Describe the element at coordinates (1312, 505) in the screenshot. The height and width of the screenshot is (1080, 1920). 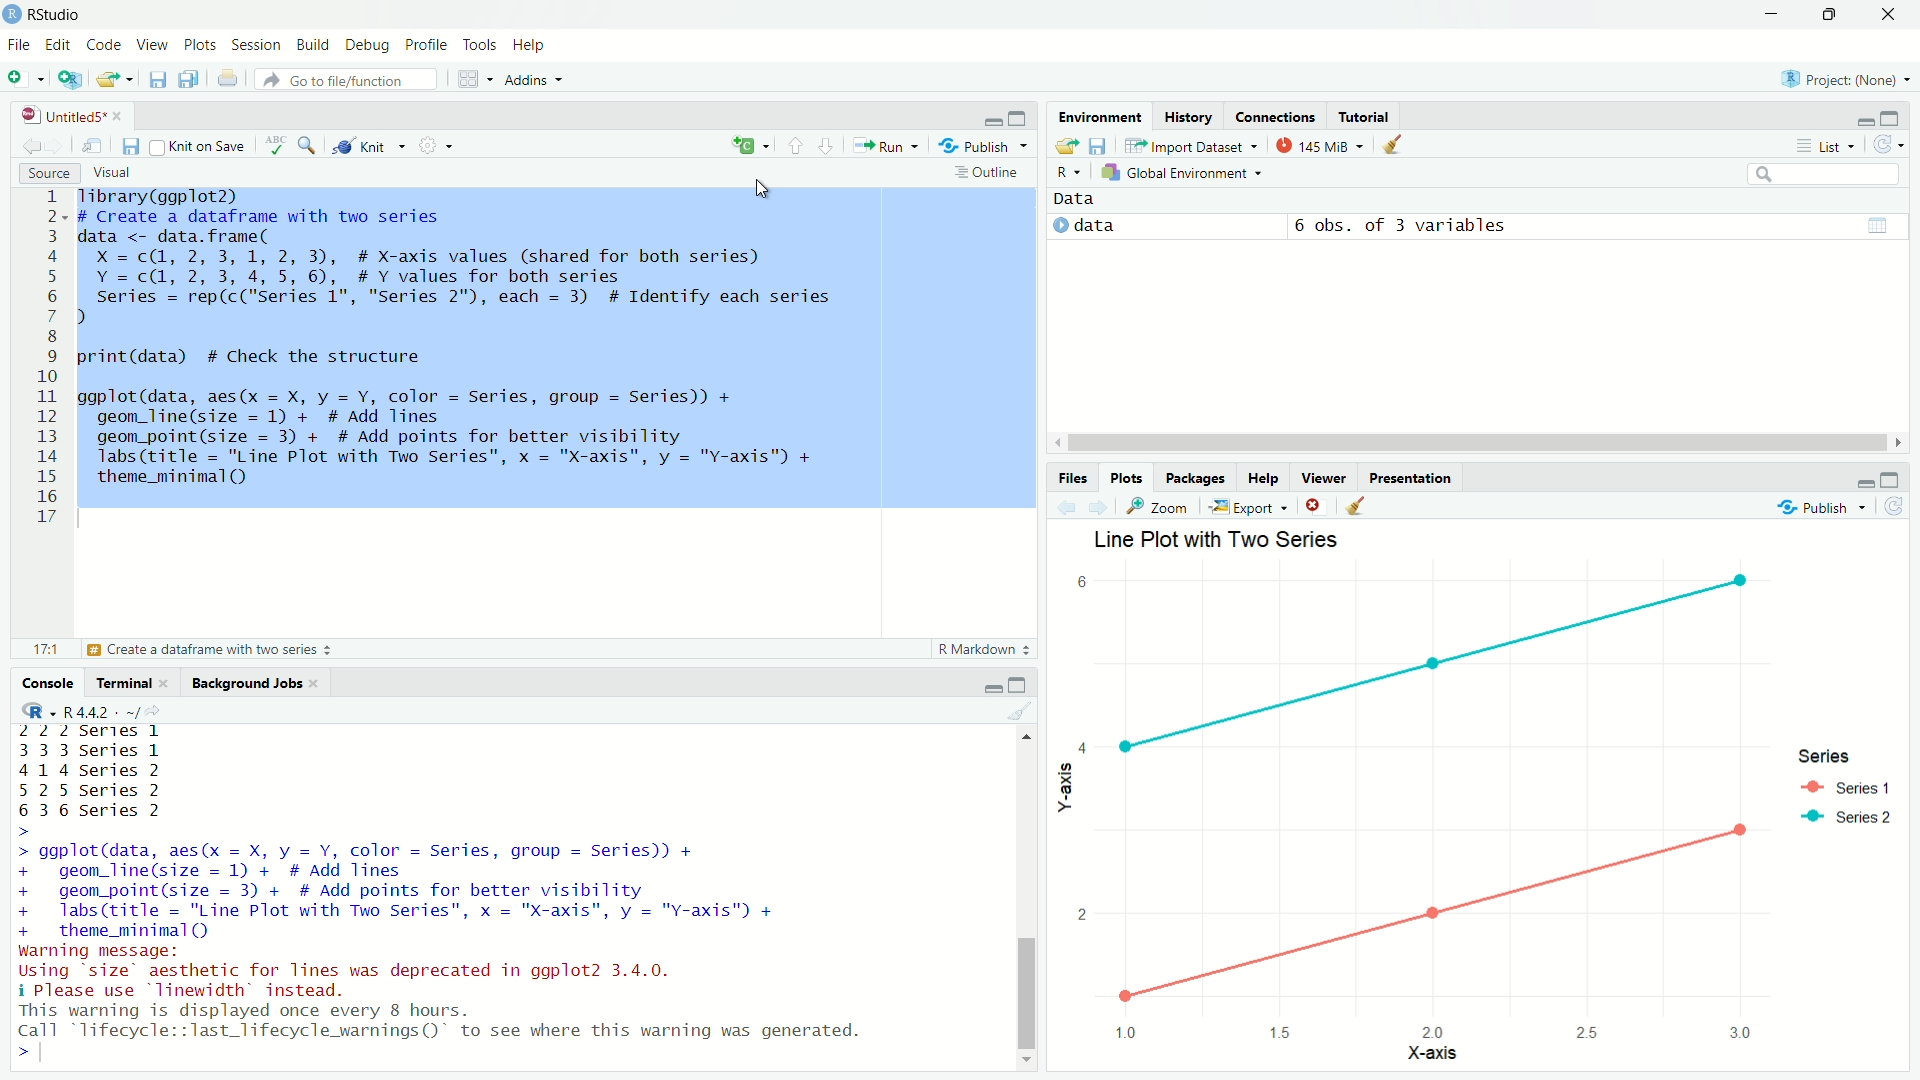
I see `clear` at that location.